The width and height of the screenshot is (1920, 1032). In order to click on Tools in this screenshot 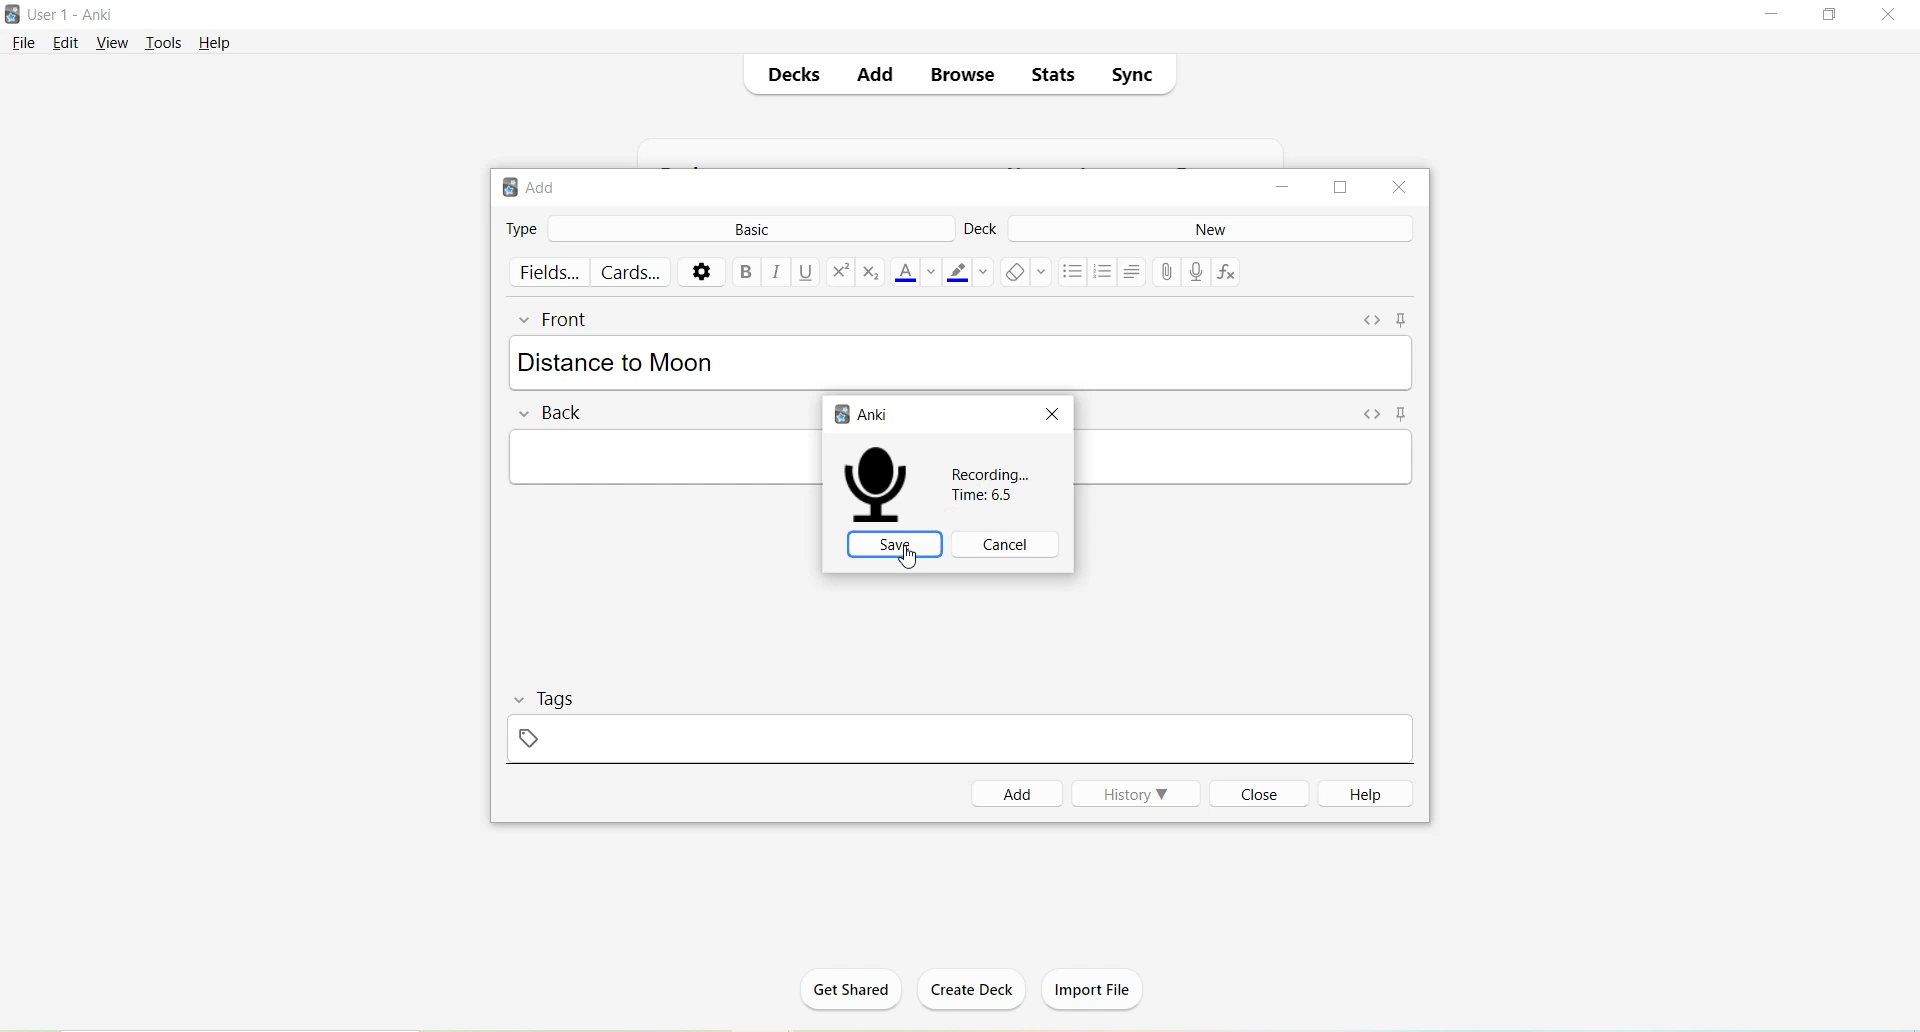, I will do `click(164, 44)`.